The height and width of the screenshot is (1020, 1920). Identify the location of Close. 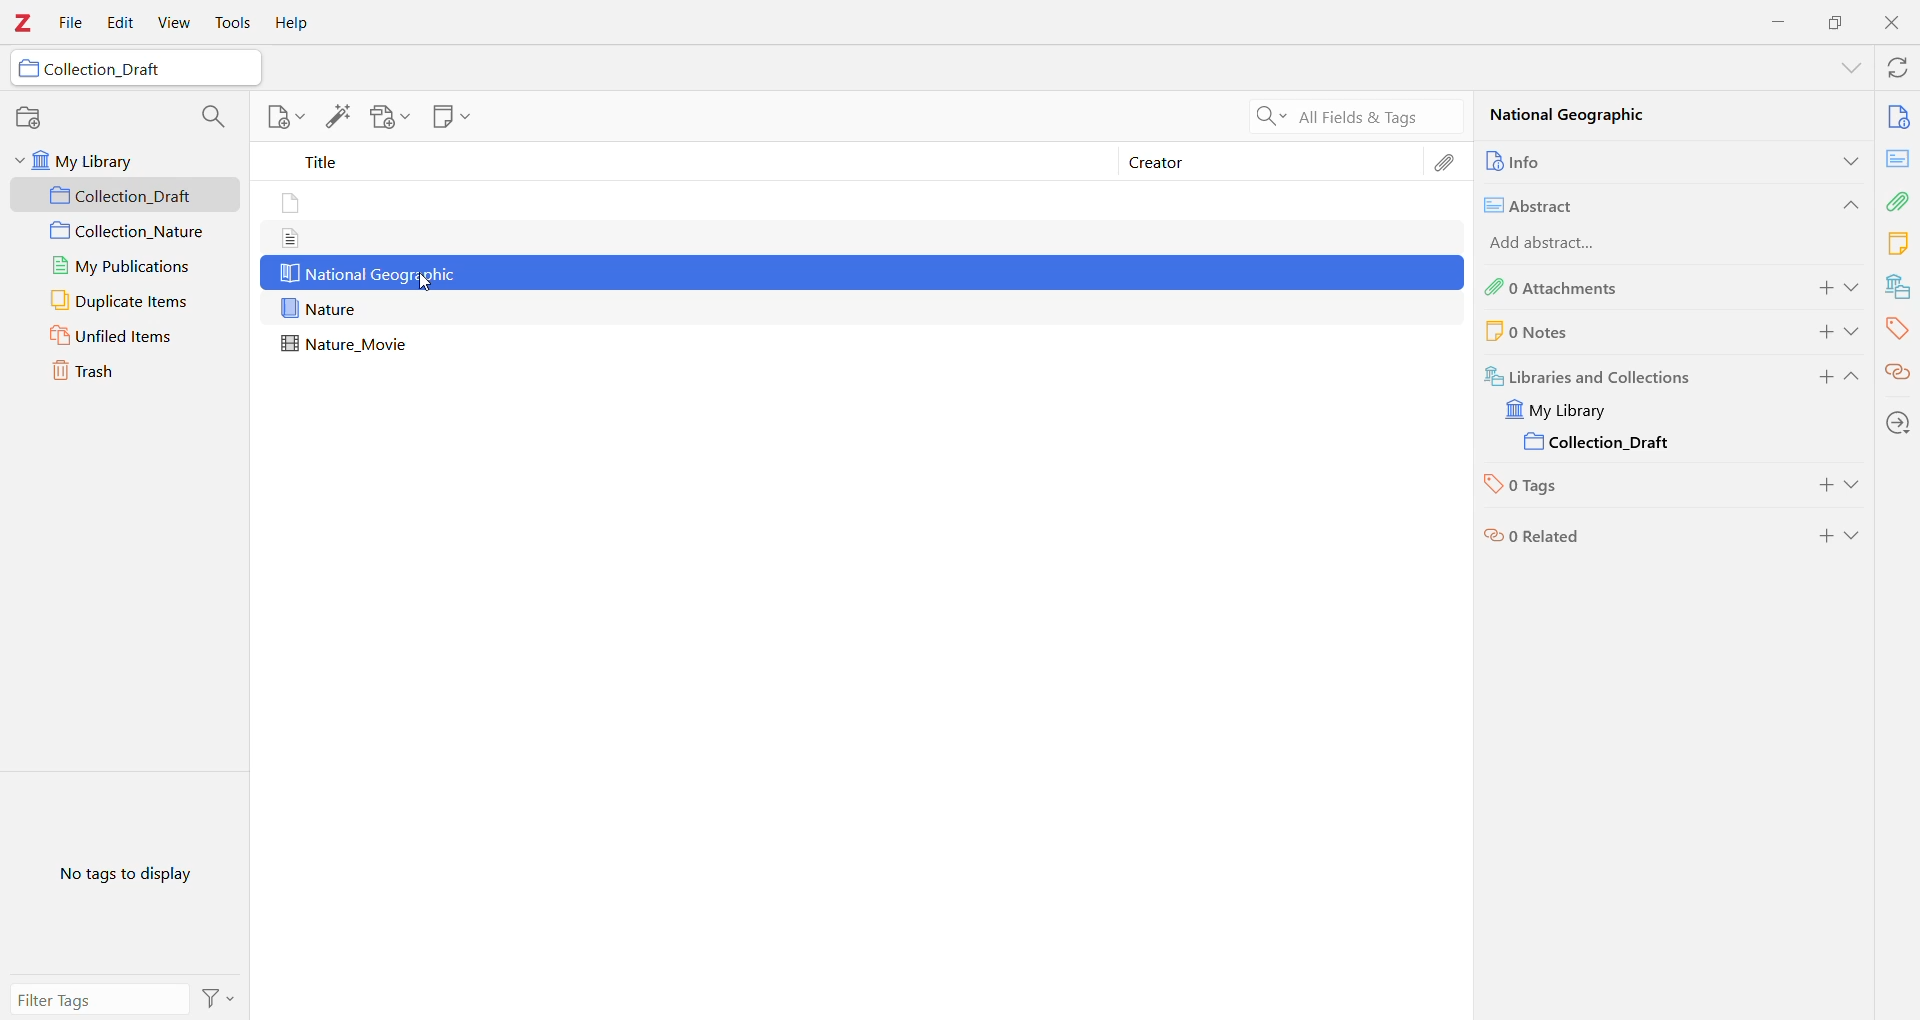
(1892, 23).